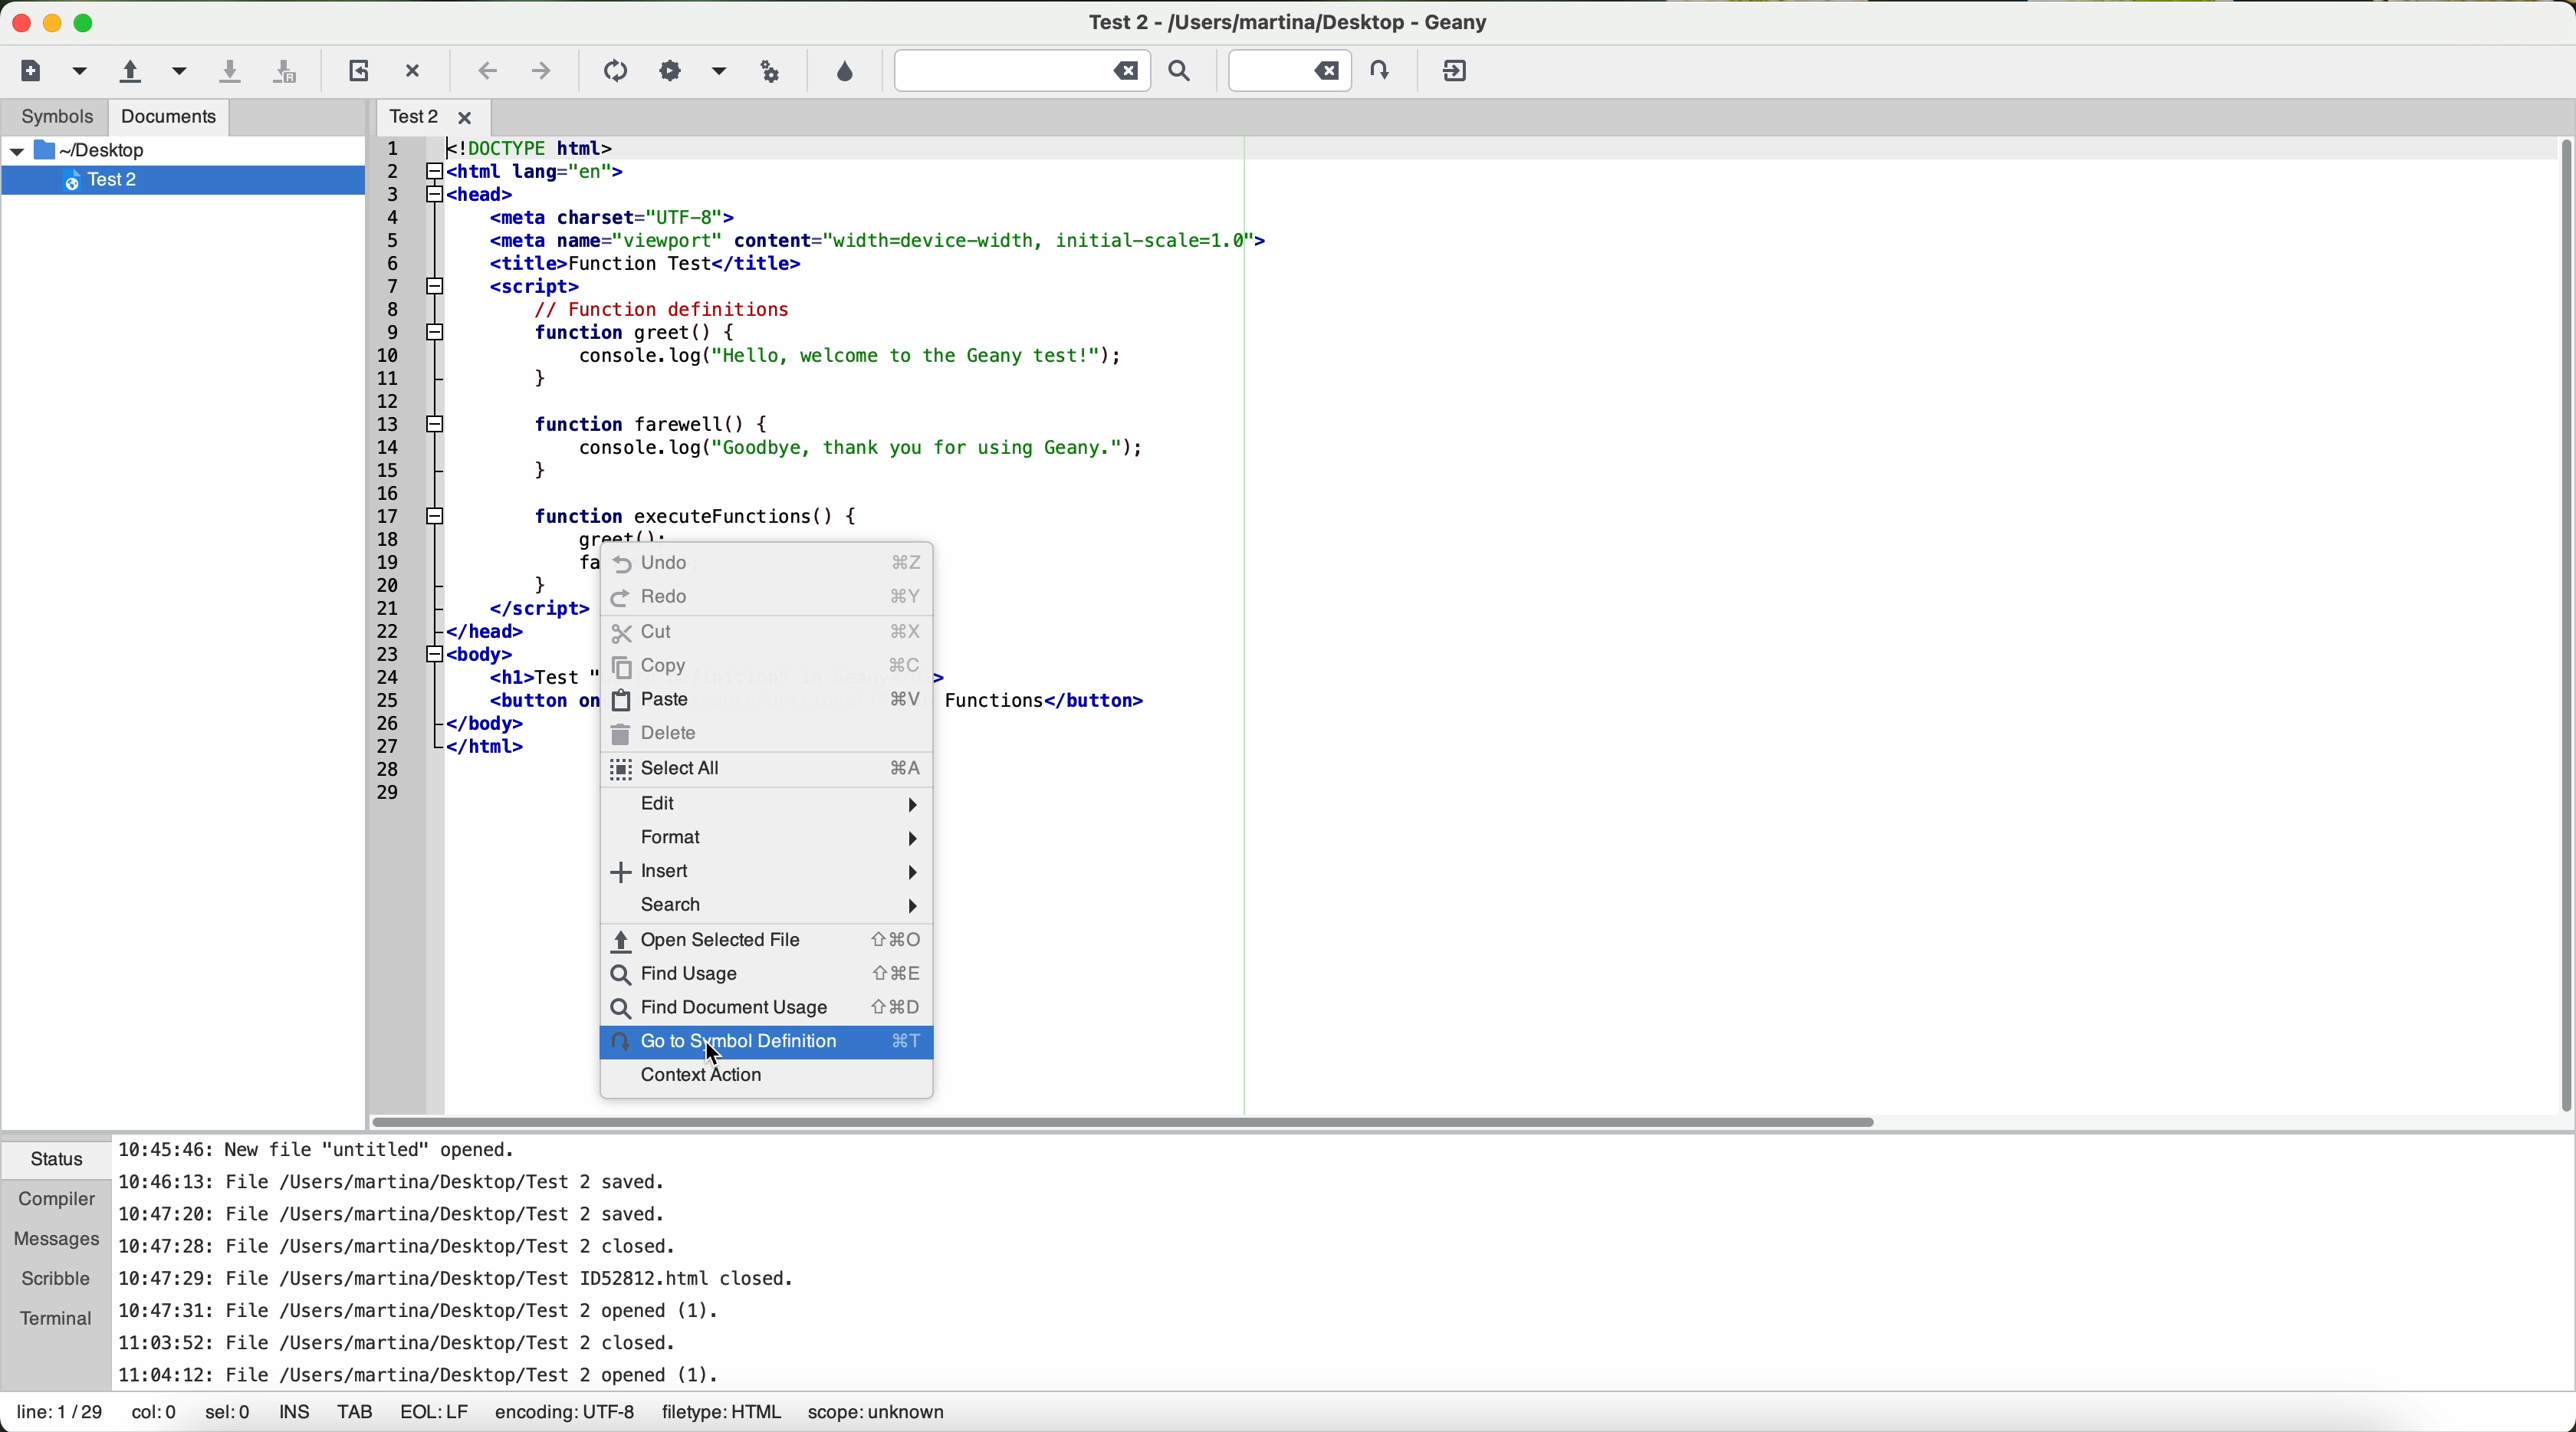 This screenshot has width=2576, height=1432. I want to click on paste, so click(762, 697).